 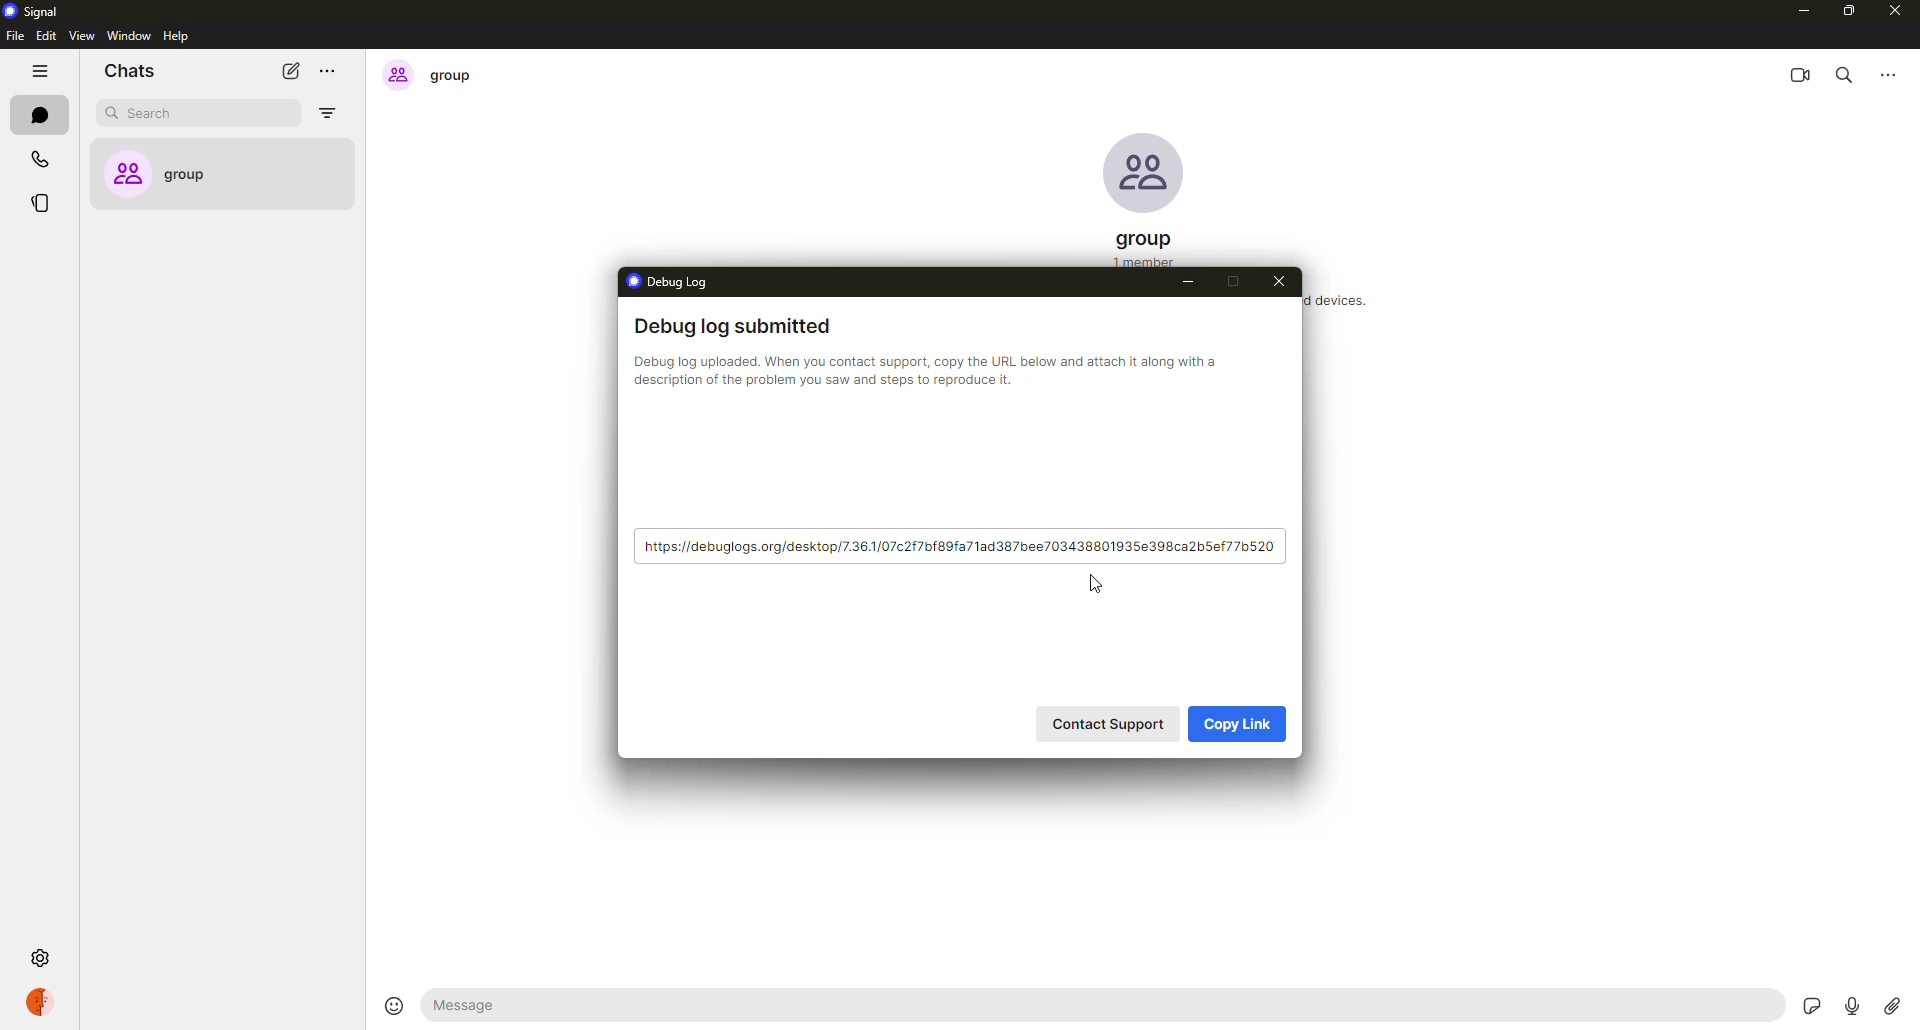 What do you see at coordinates (1803, 71) in the screenshot?
I see `video call` at bounding box center [1803, 71].